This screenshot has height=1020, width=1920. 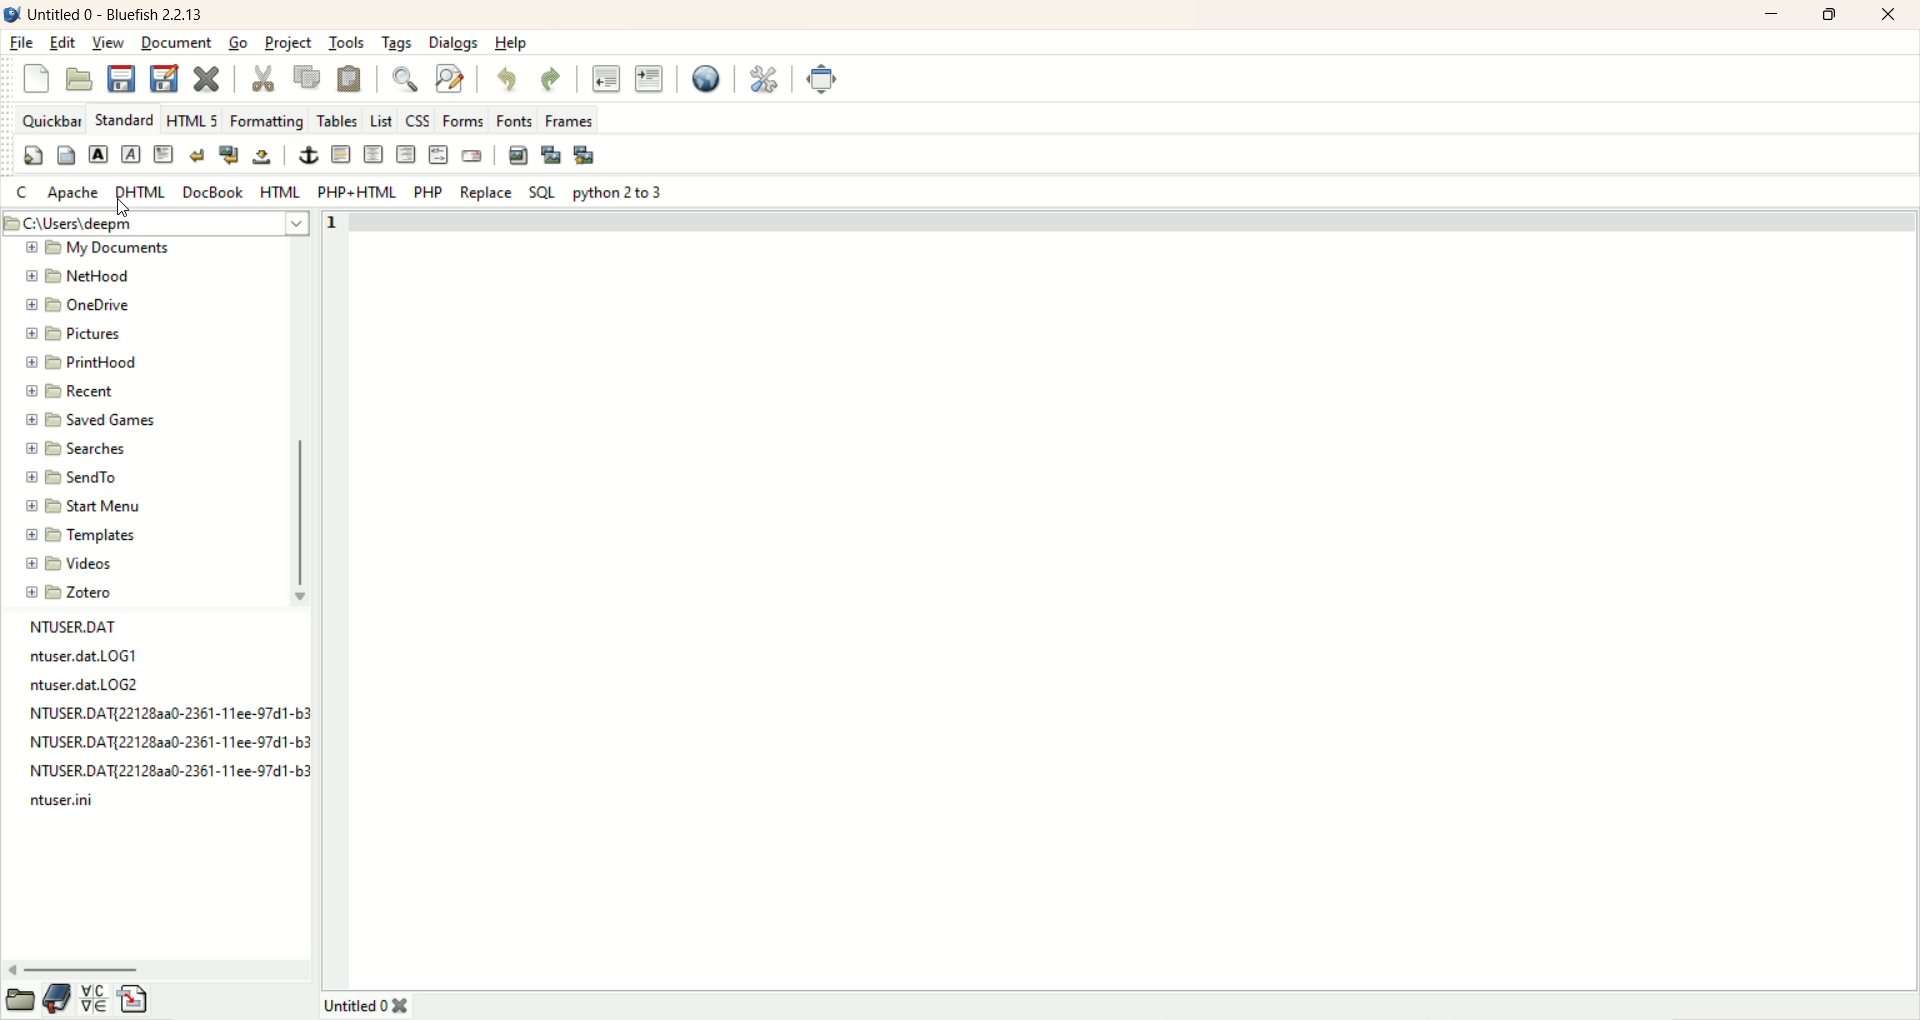 I want to click on DHTML, so click(x=141, y=193).